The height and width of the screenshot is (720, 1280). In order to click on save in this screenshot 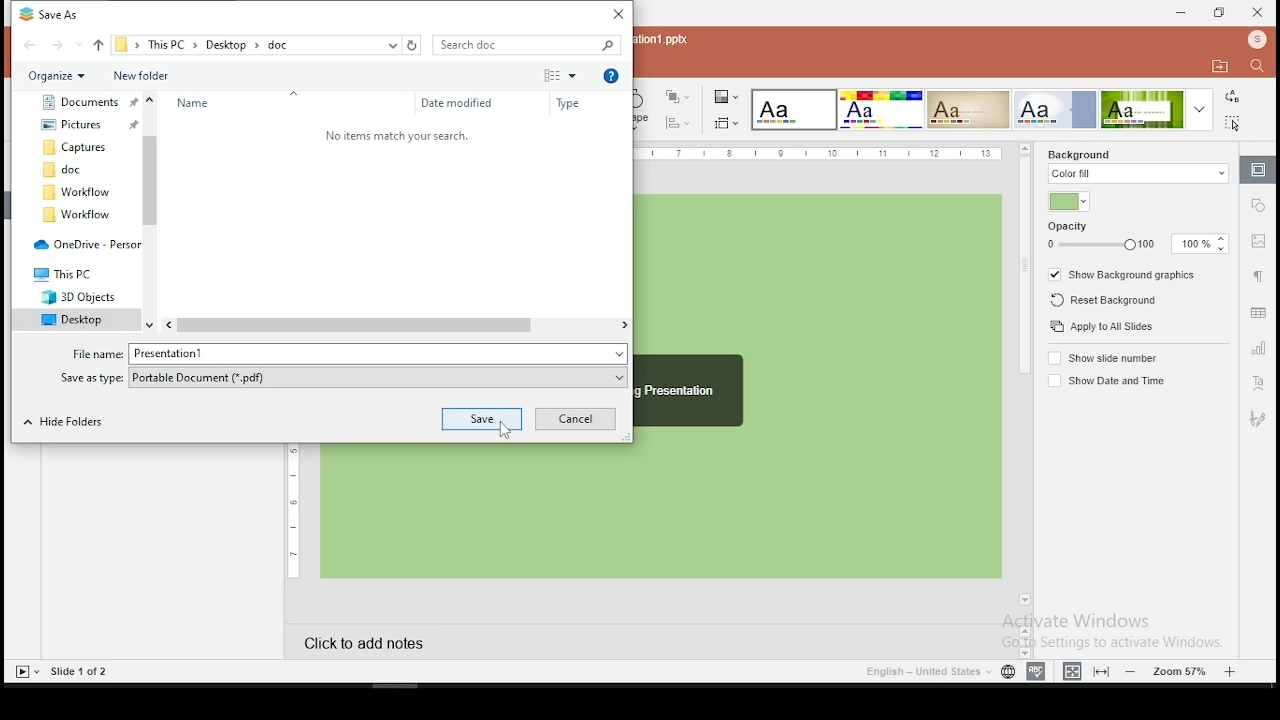, I will do `click(478, 420)`.